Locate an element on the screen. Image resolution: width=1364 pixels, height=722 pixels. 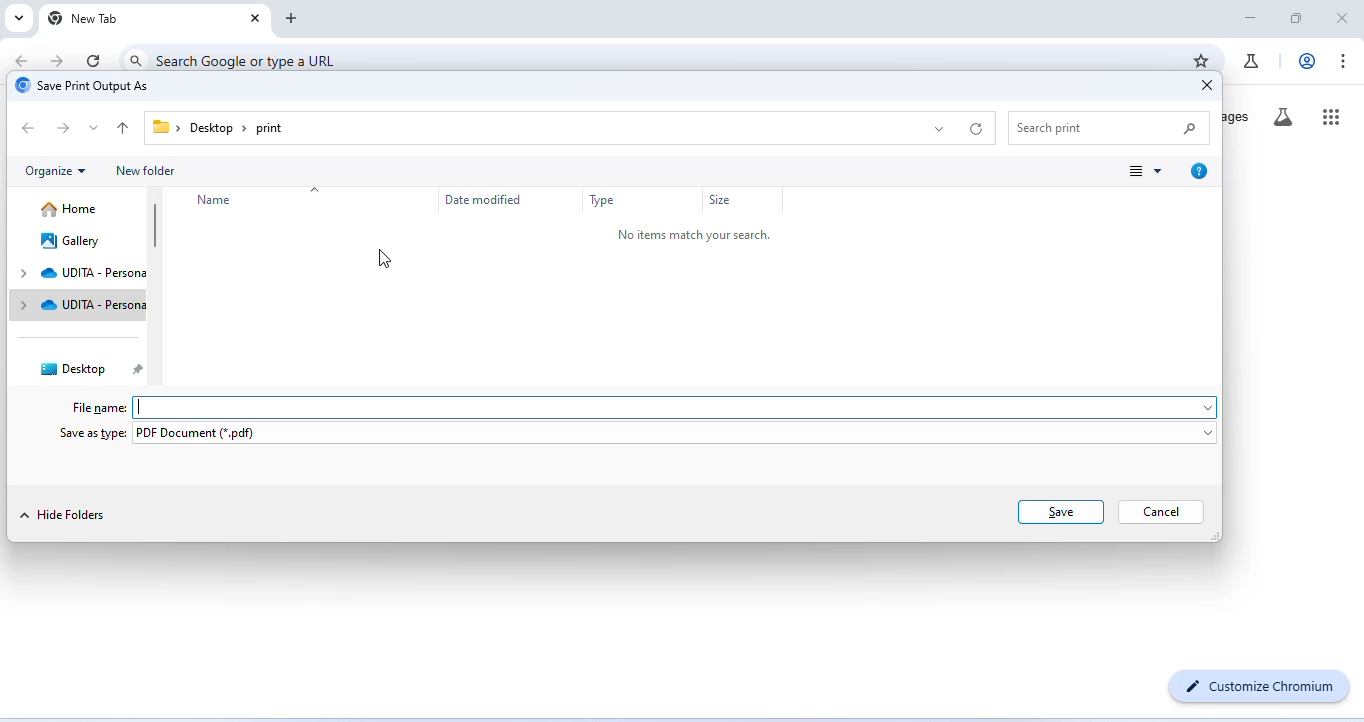
search labs is located at coordinates (1282, 118).